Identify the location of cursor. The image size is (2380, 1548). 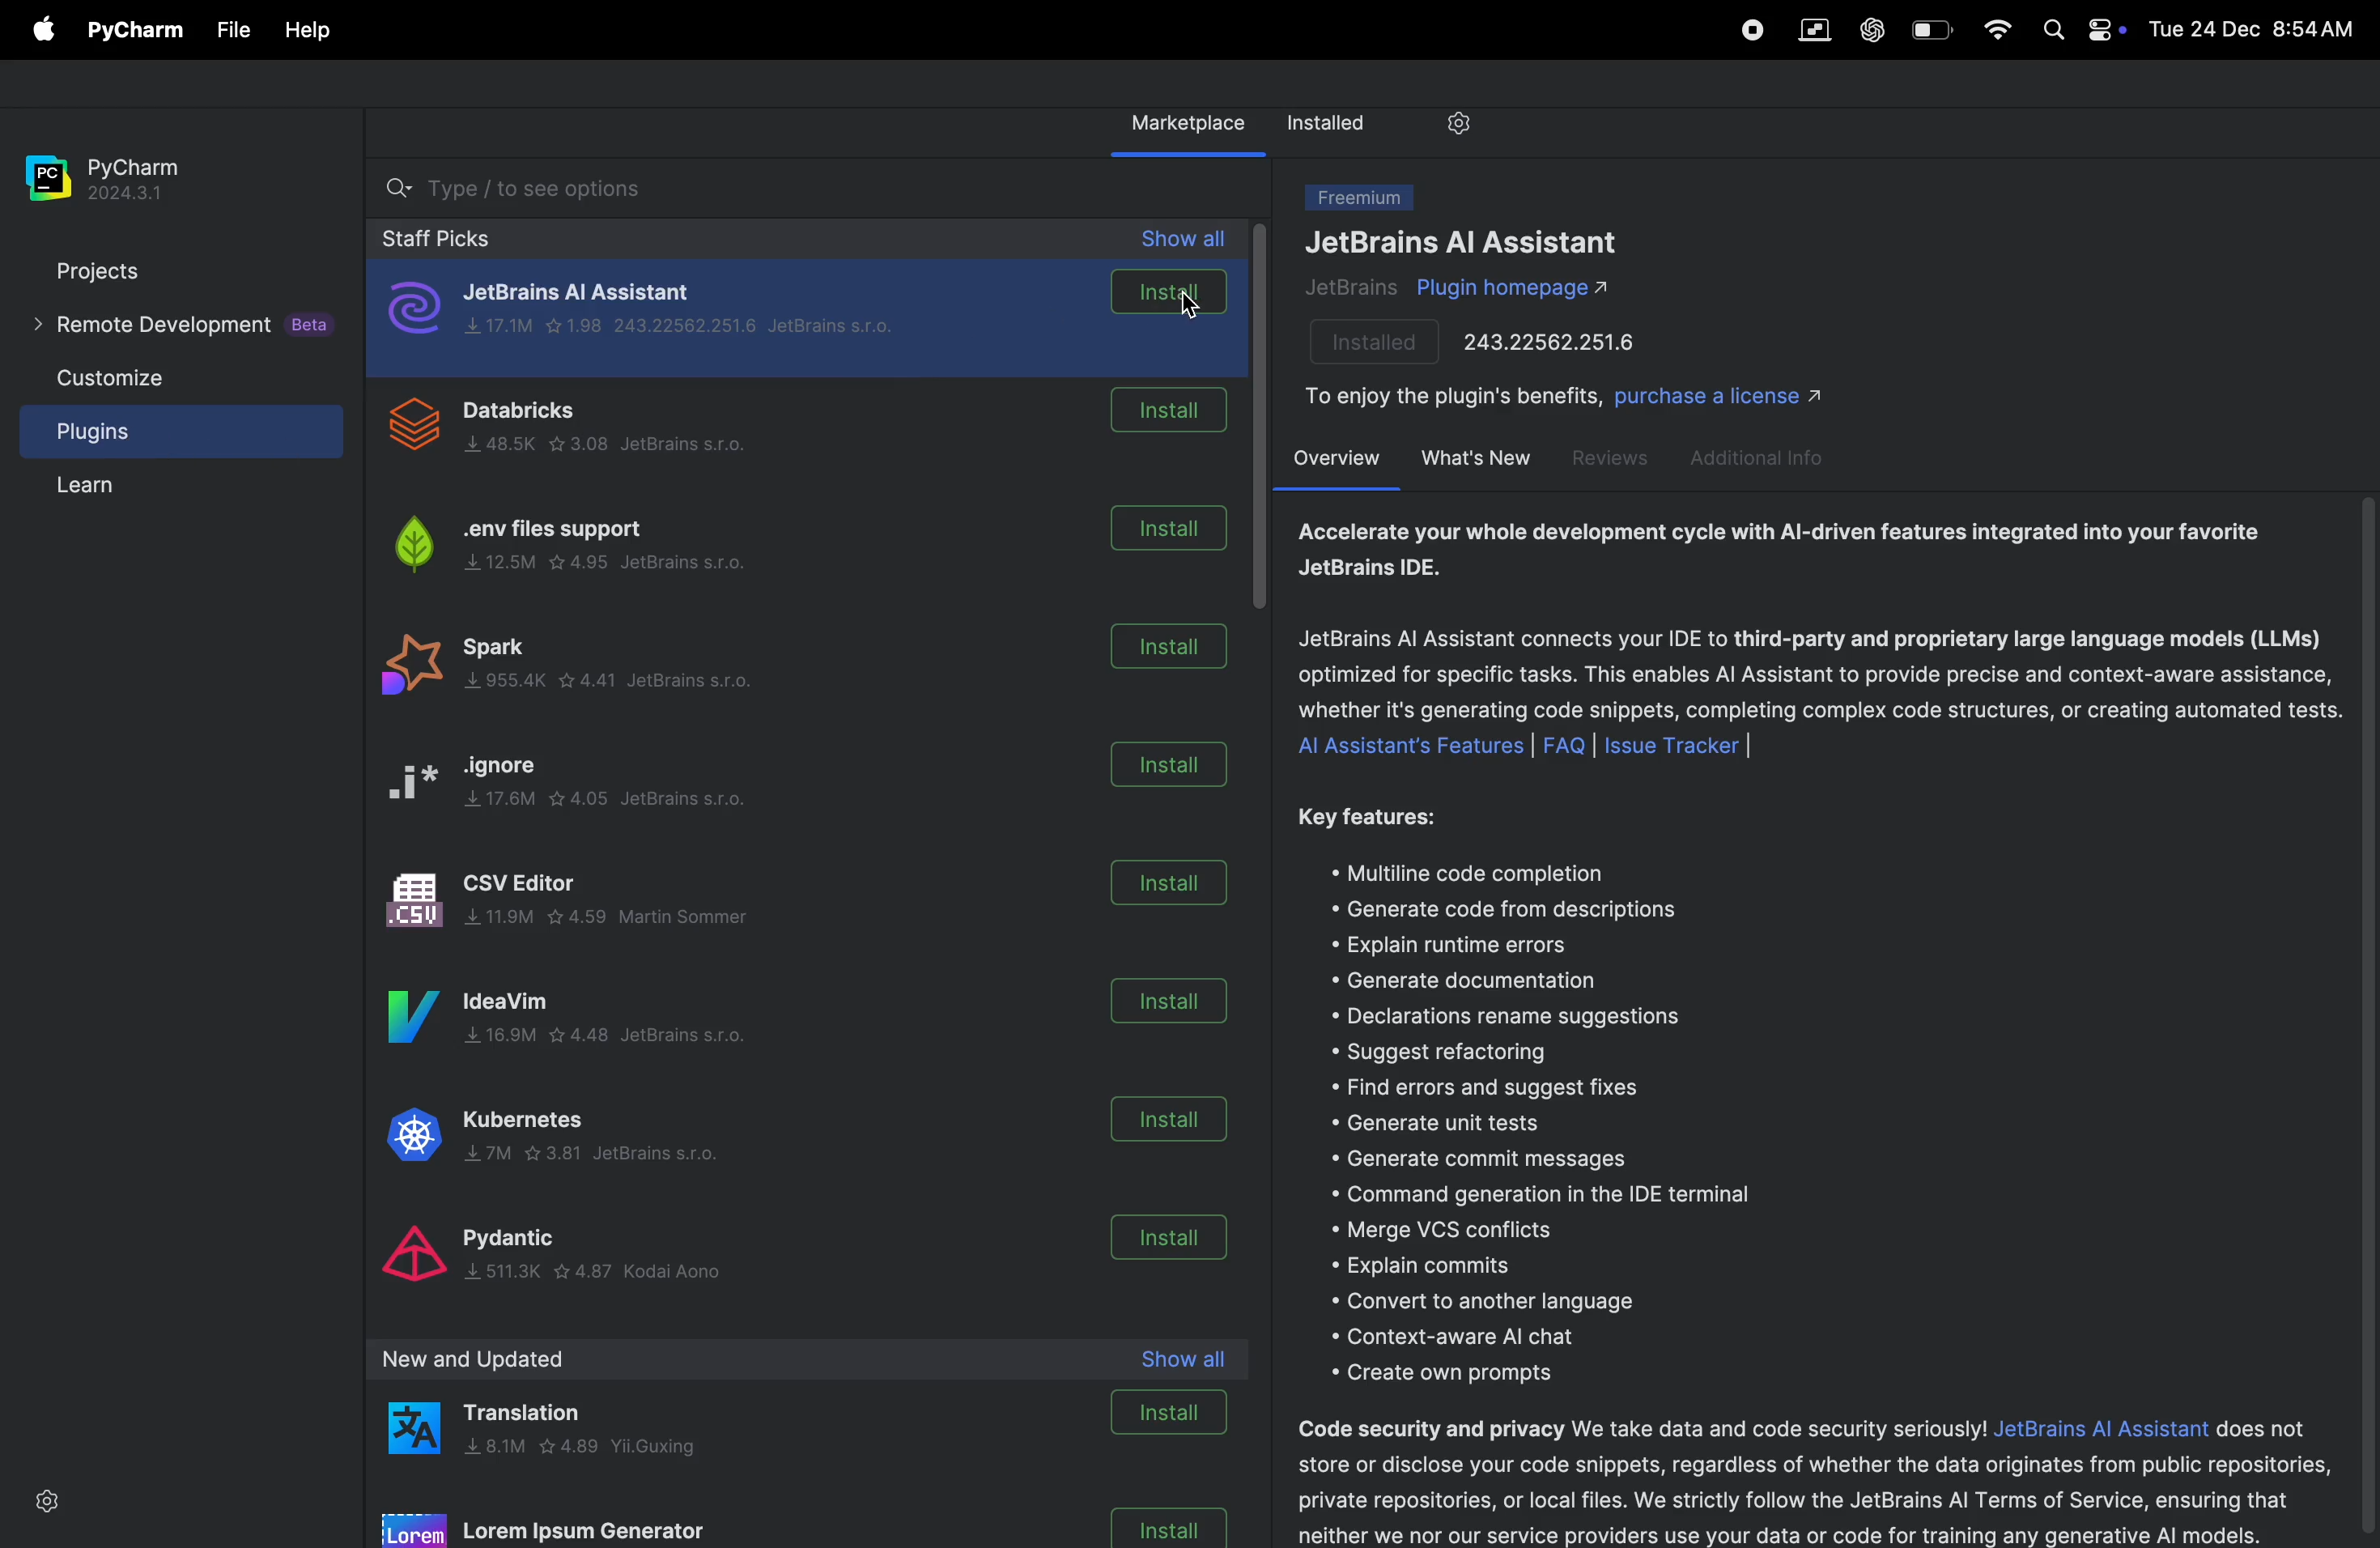
(1194, 309).